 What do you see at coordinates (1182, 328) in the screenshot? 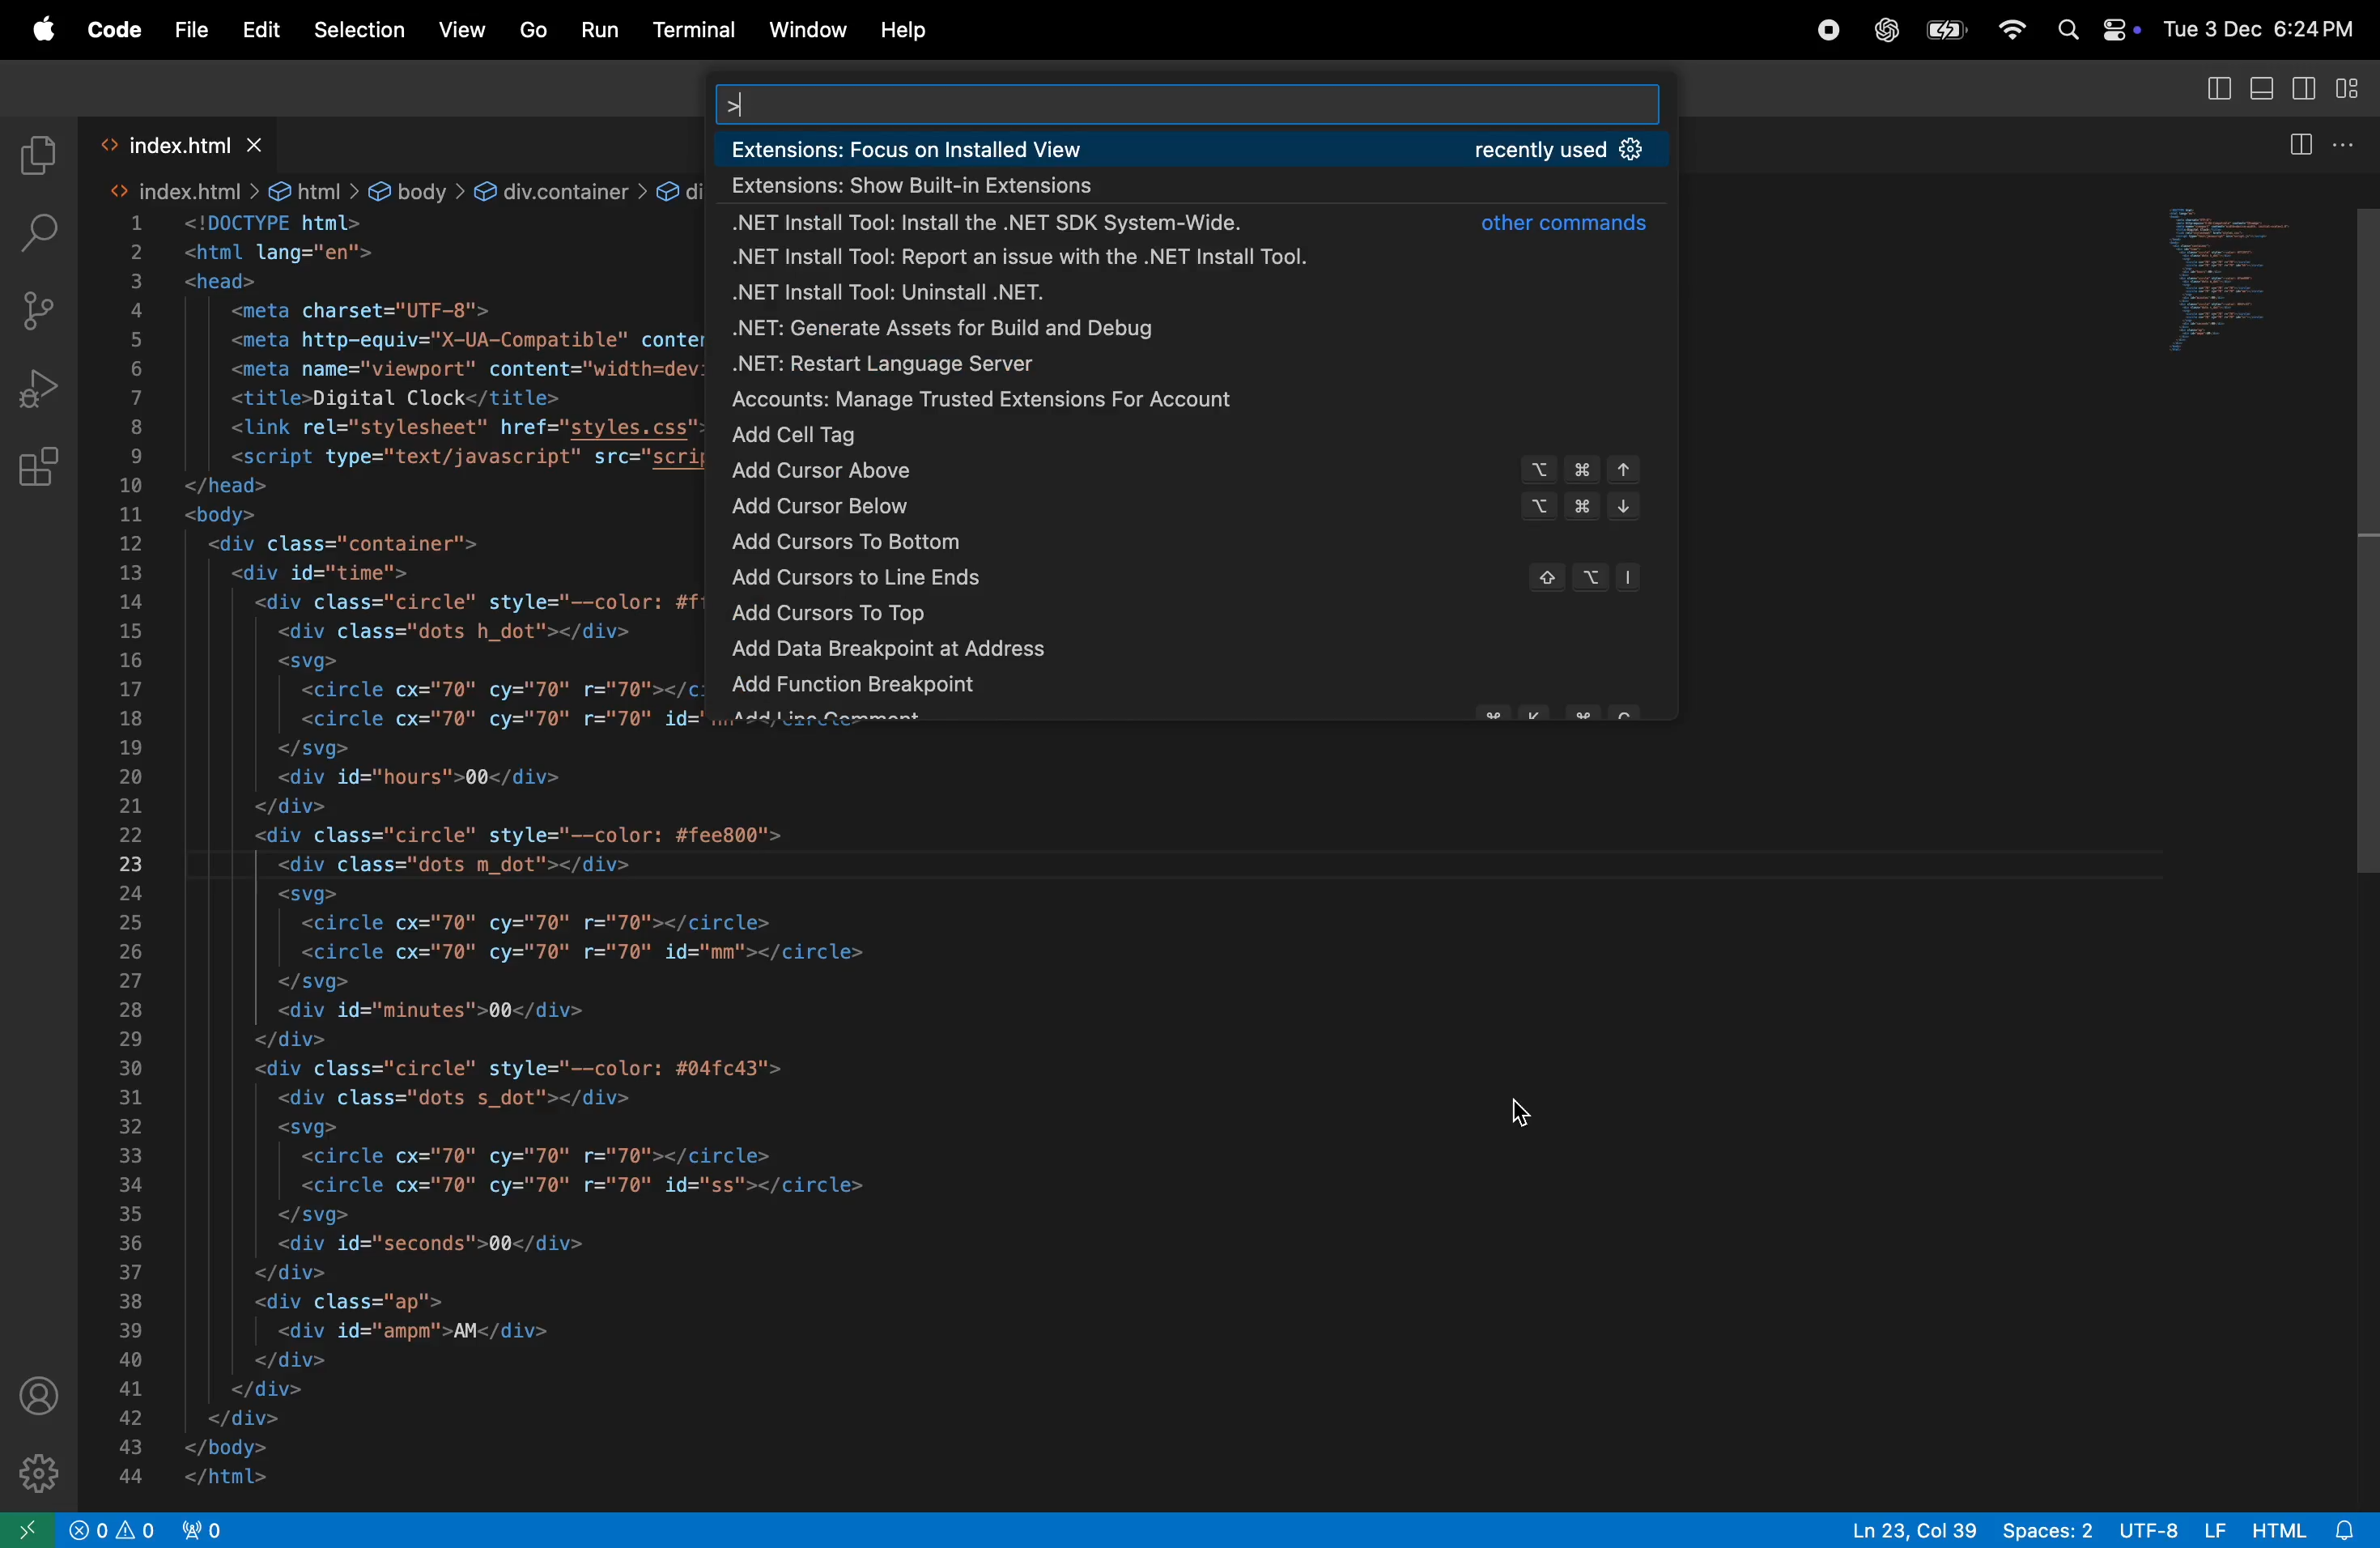
I see `.net generate assets for build and debug` at bounding box center [1182, 328].